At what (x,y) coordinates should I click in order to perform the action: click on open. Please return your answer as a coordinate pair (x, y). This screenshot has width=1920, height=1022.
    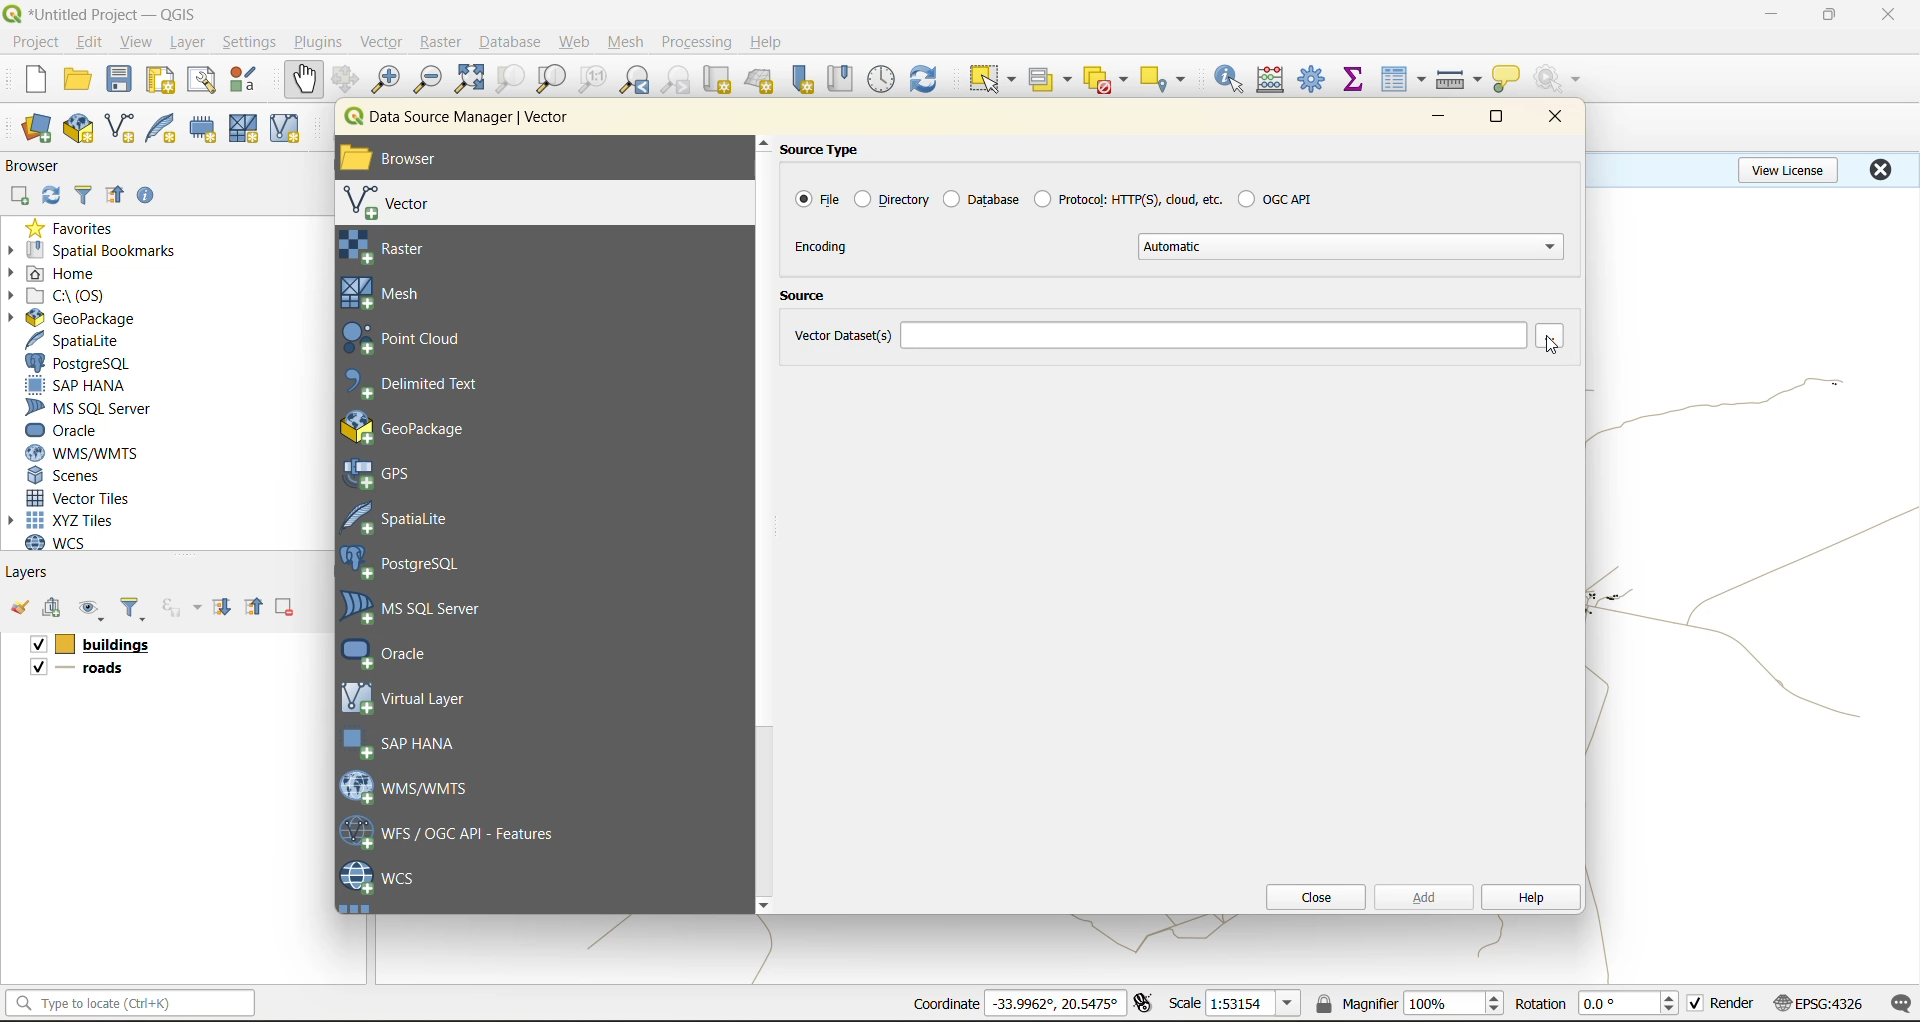
    Looking at the image, I should click on (19, 608).